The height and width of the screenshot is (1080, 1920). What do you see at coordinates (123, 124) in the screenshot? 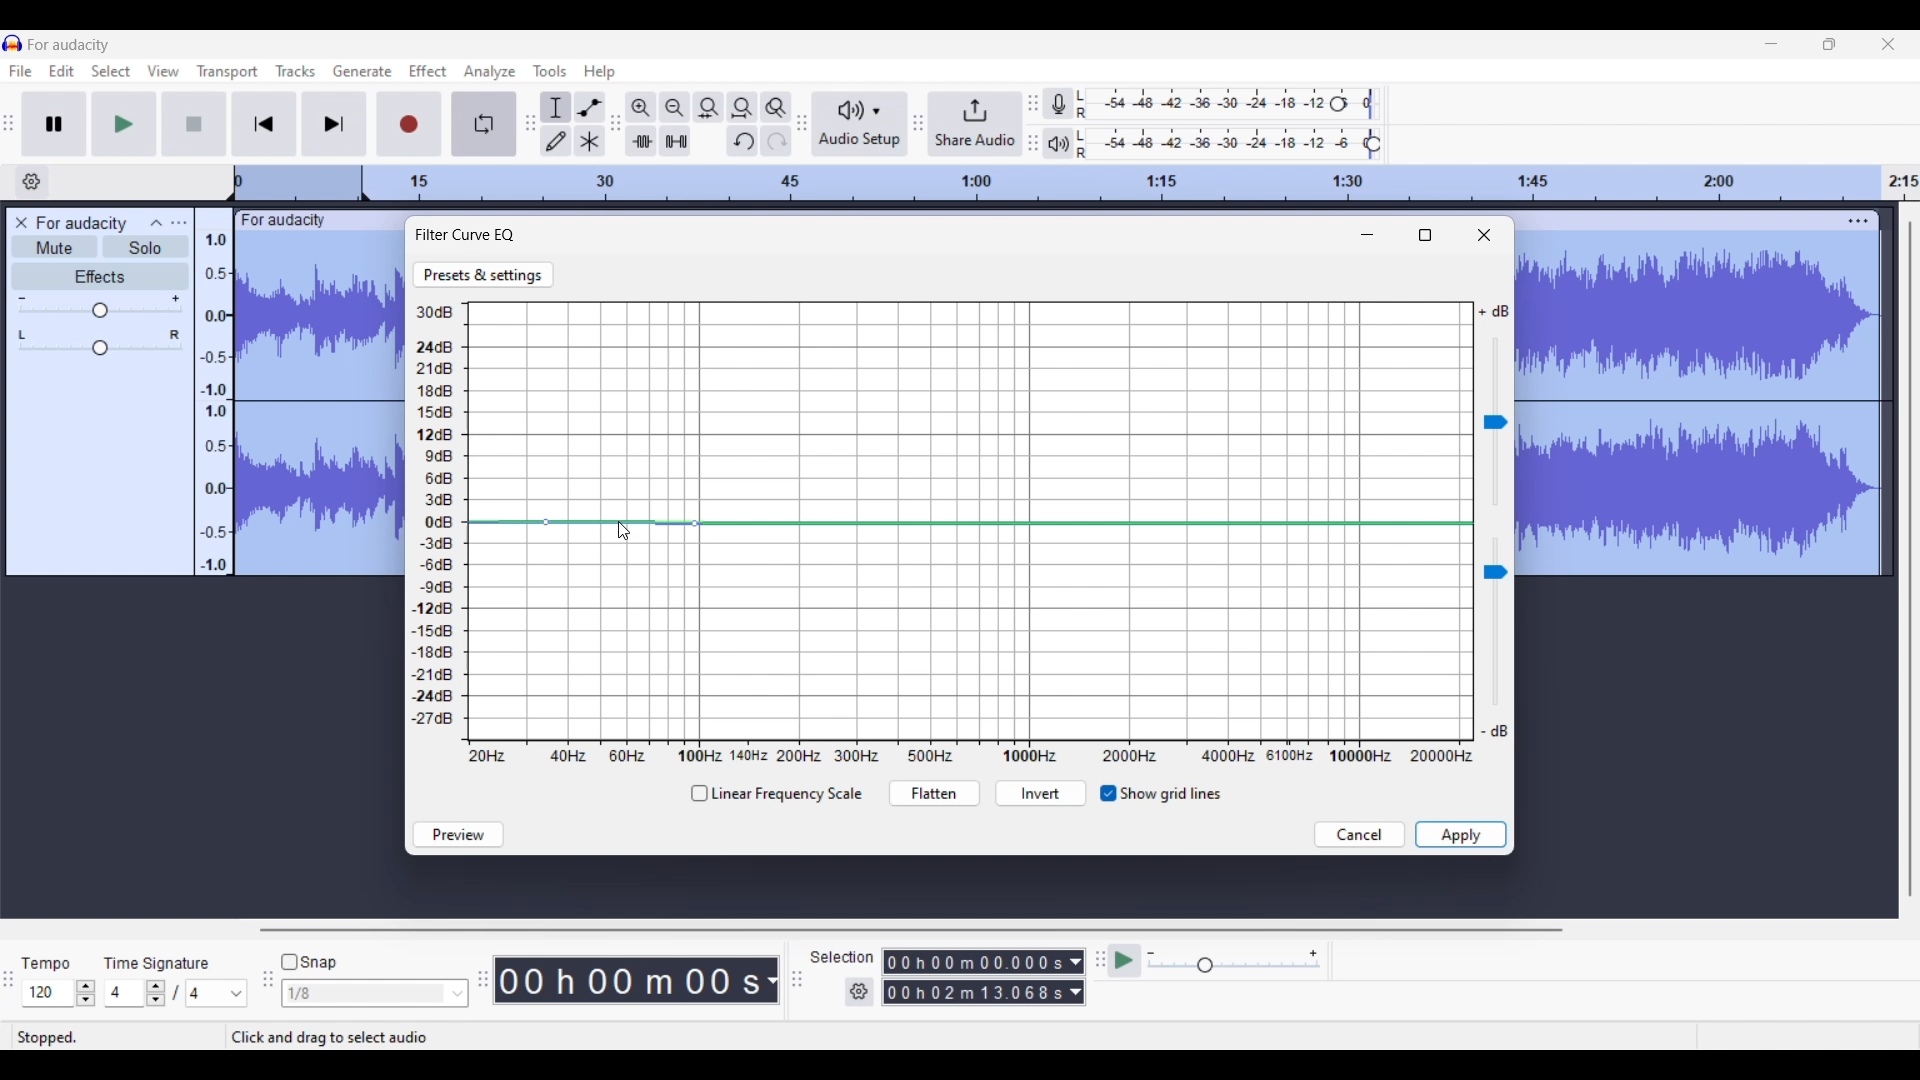
I see `Play/Play once` at bounding box center [123, 124].